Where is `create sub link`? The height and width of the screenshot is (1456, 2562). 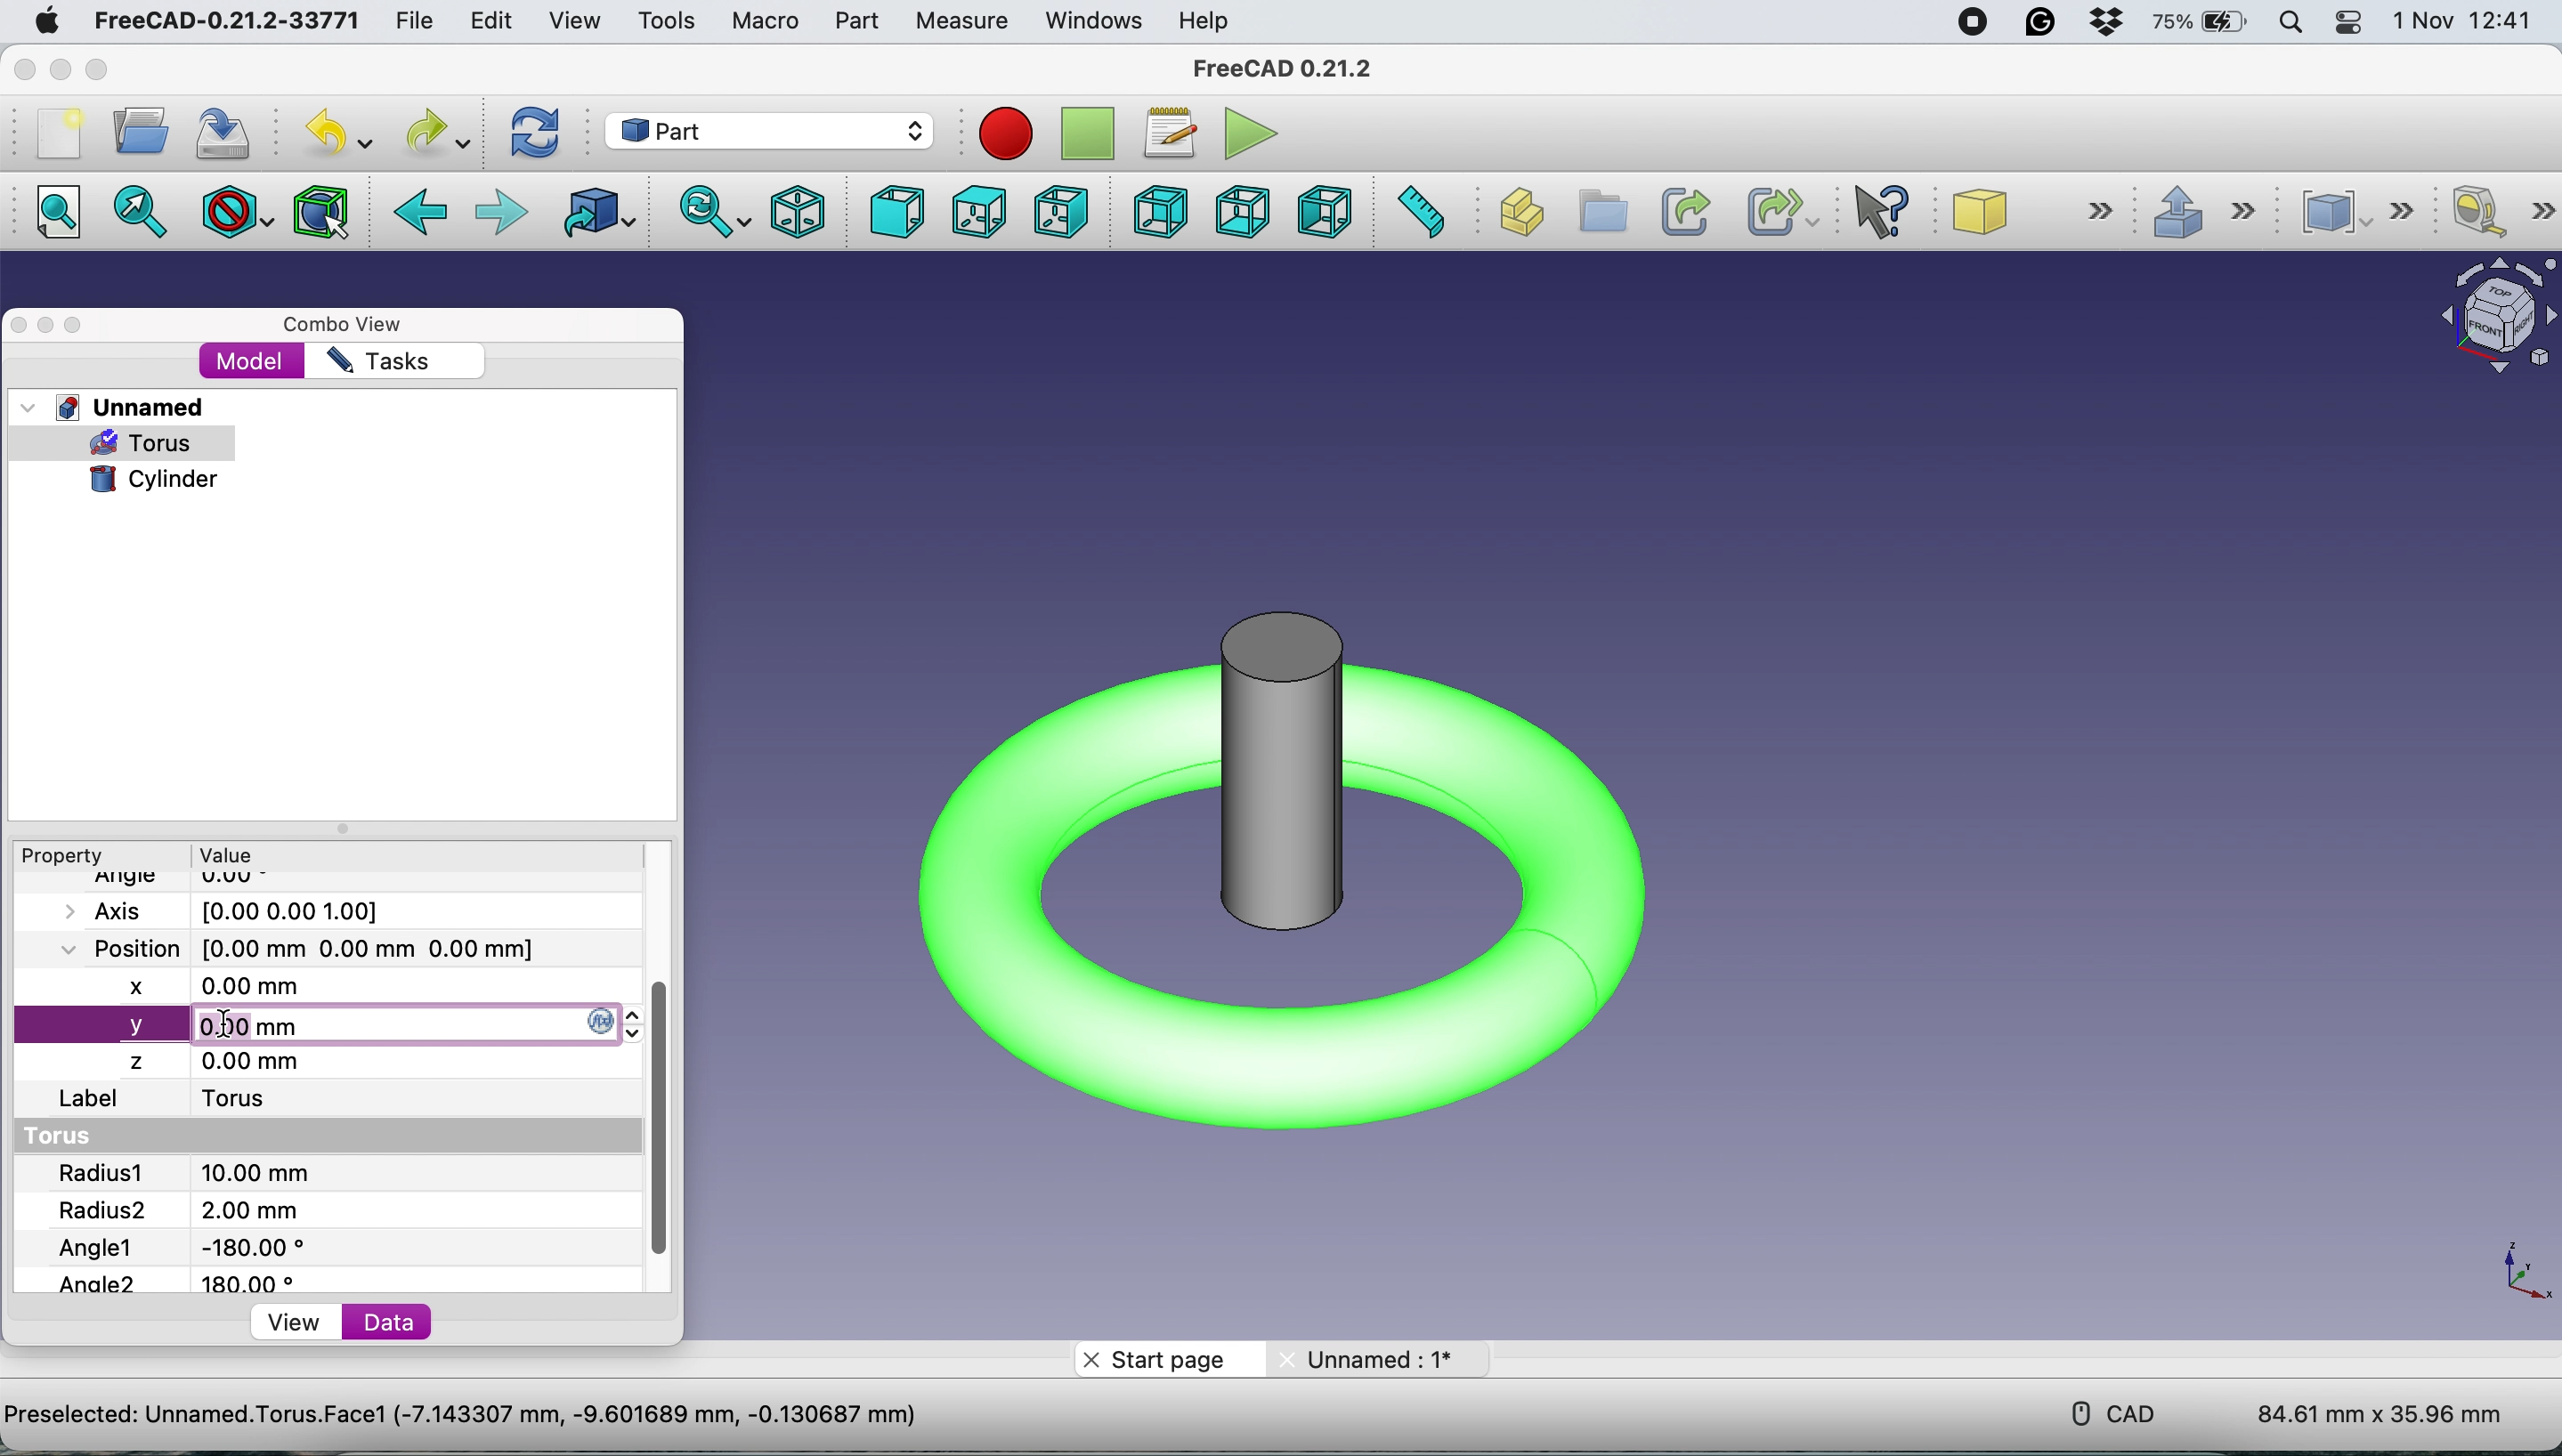 create sub link is located at coordinates (1776, 213).